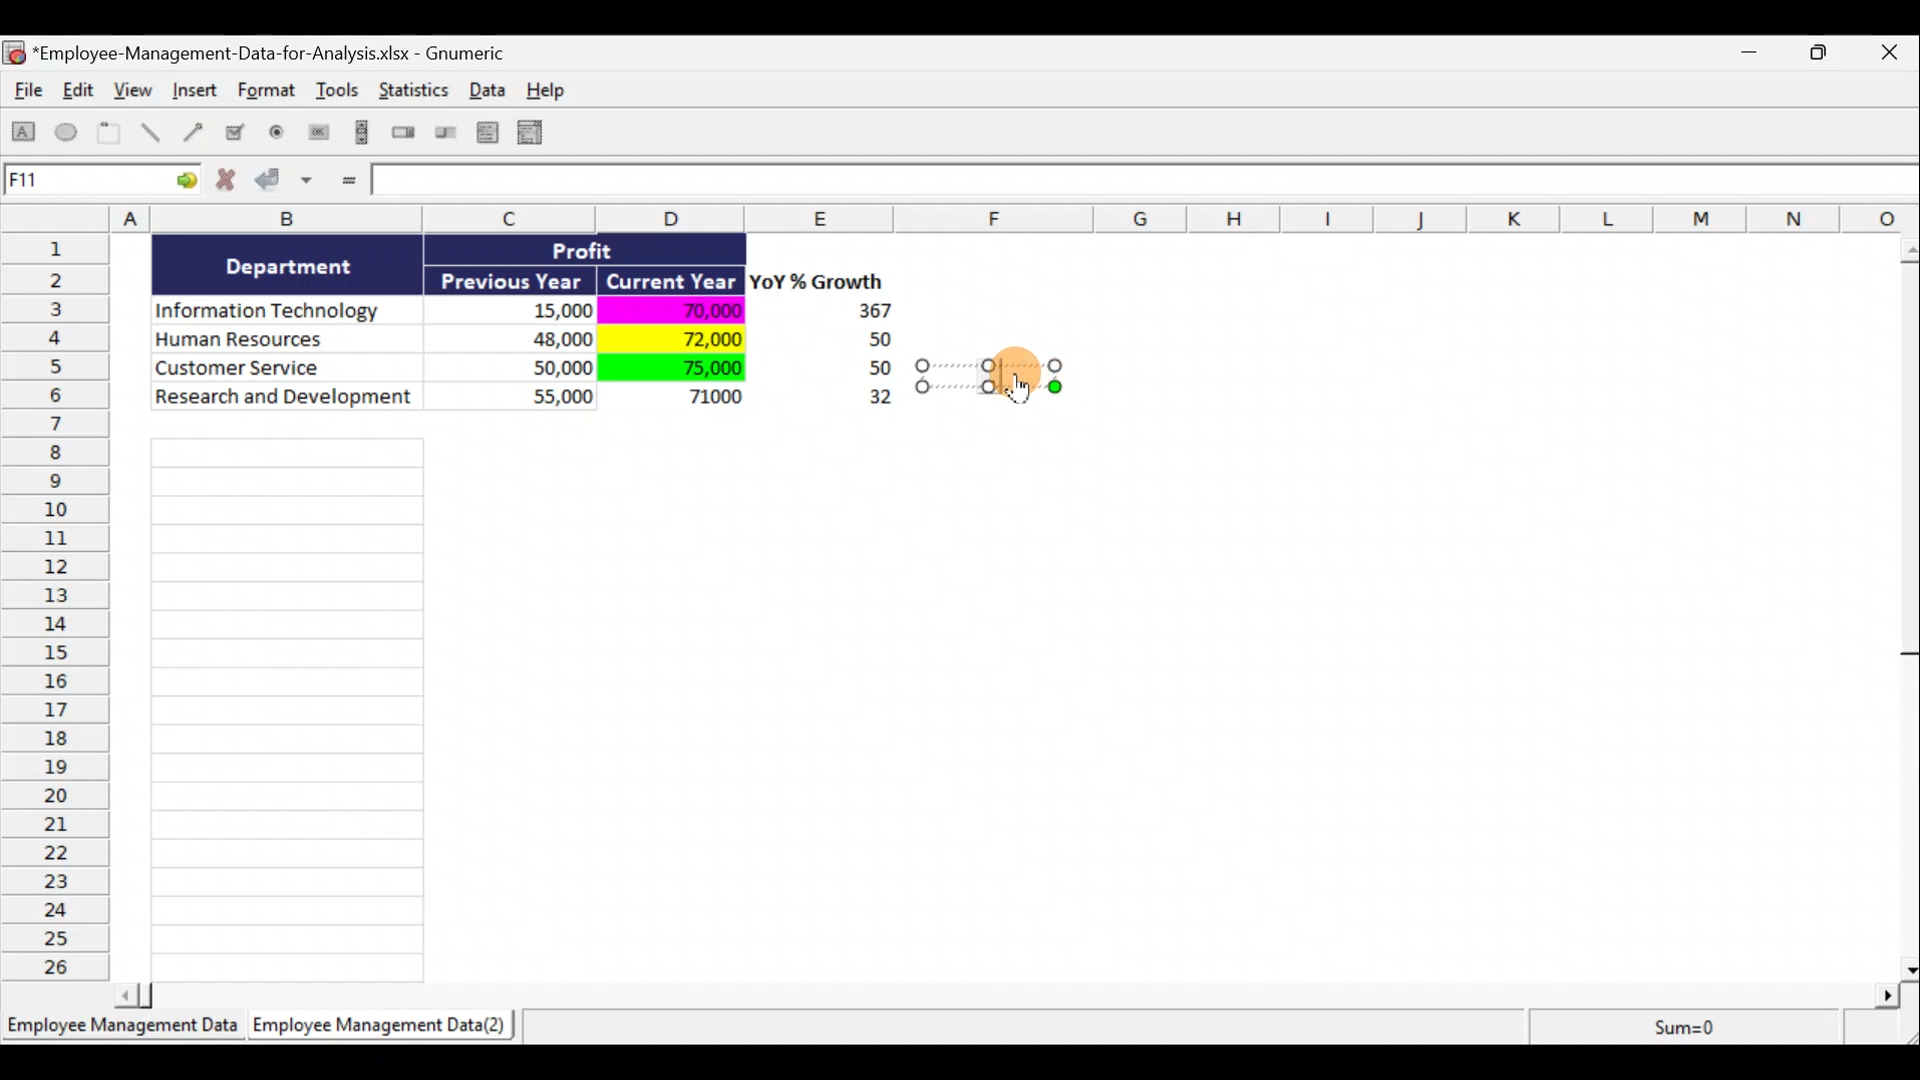 The height and width of the screenshot is (1080, 1920). What do you see at coordinates (1147, 184) in the screenshot?
I see `Formula bar` at bounding box center [1147, 184].